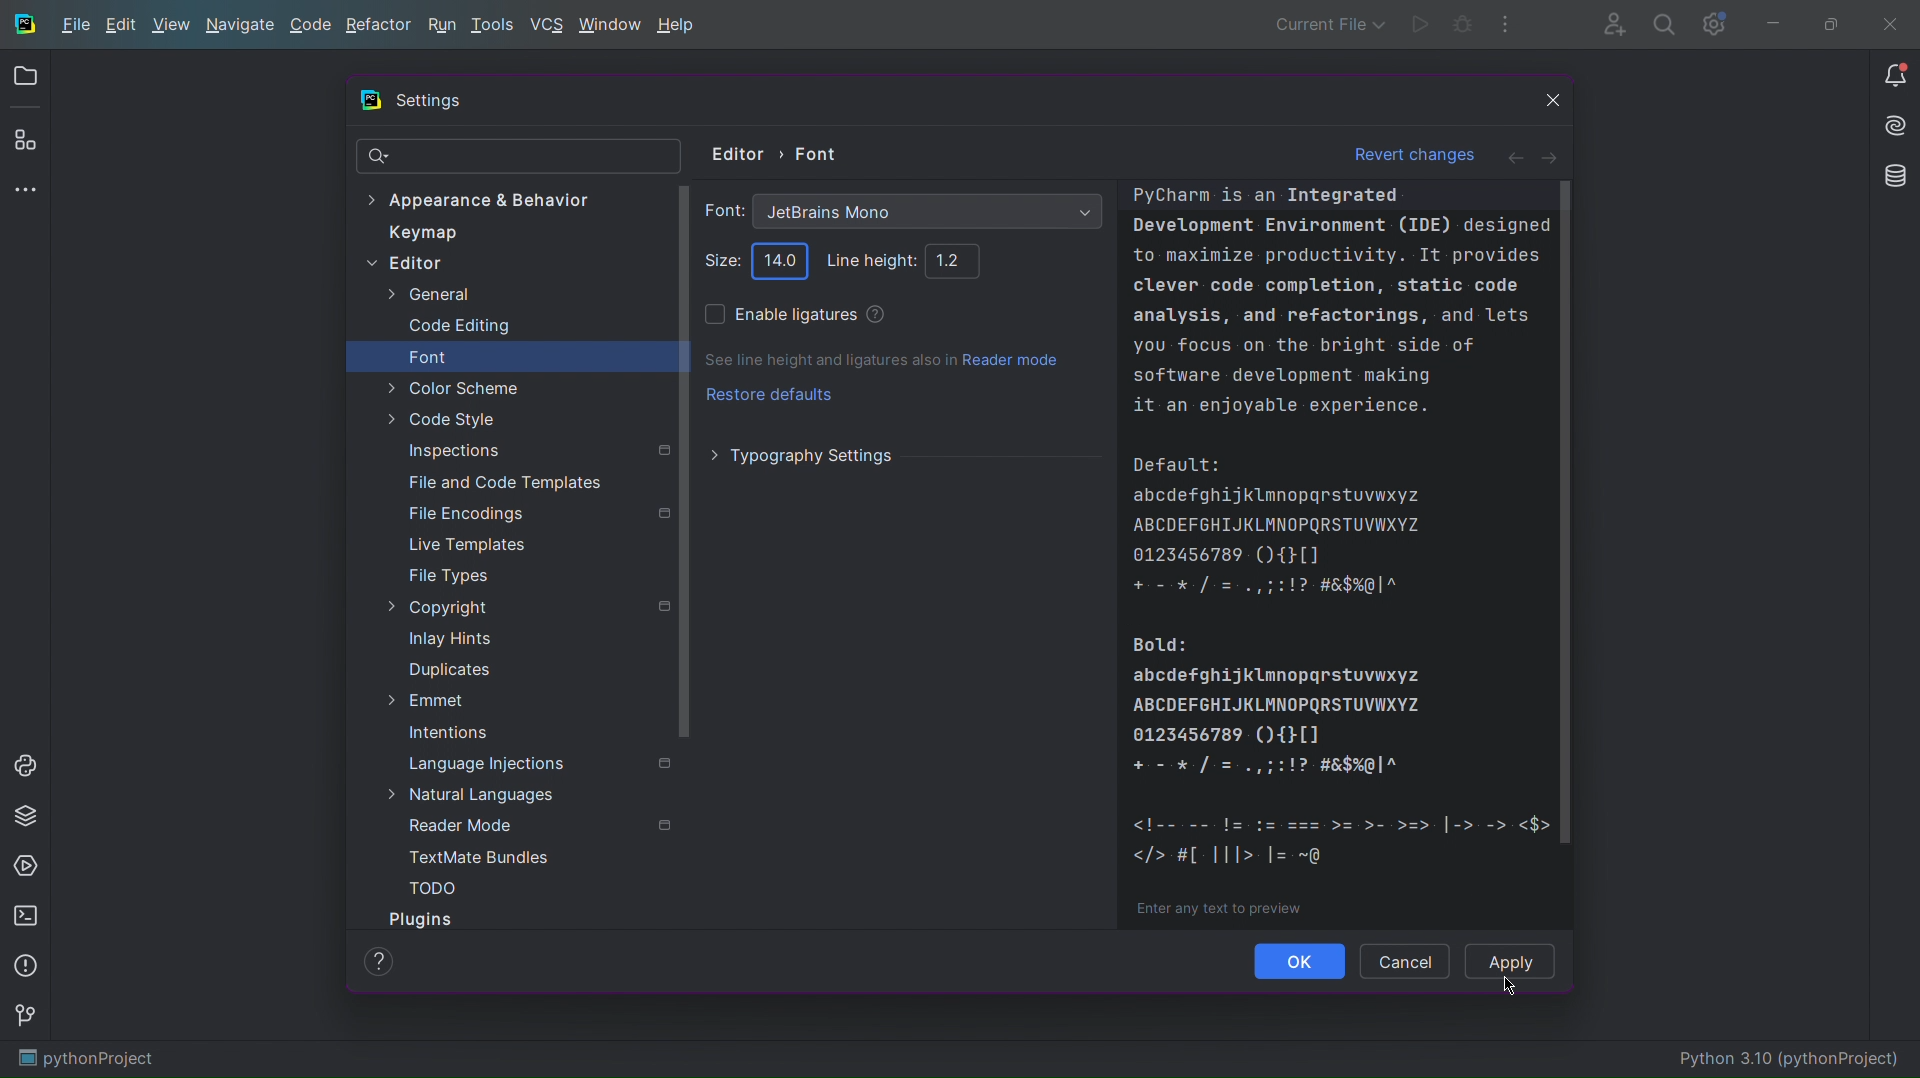 The image size is (1920, 1078). I want to click on Problems, so click(28, 968).